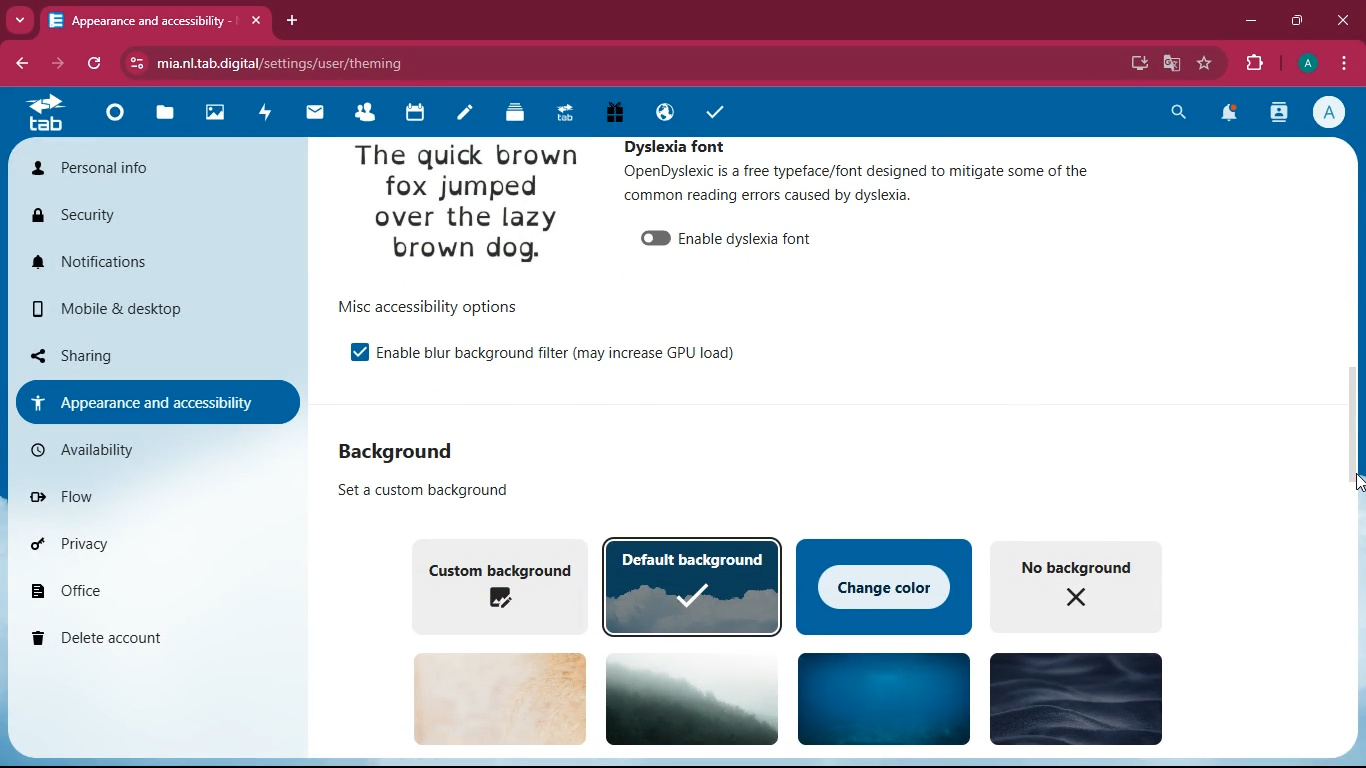 The height and width of the screenshot is (768, 1366). Describe the element at coordinates (1256, 61) in the screenshot. I see `extensions` at that location.